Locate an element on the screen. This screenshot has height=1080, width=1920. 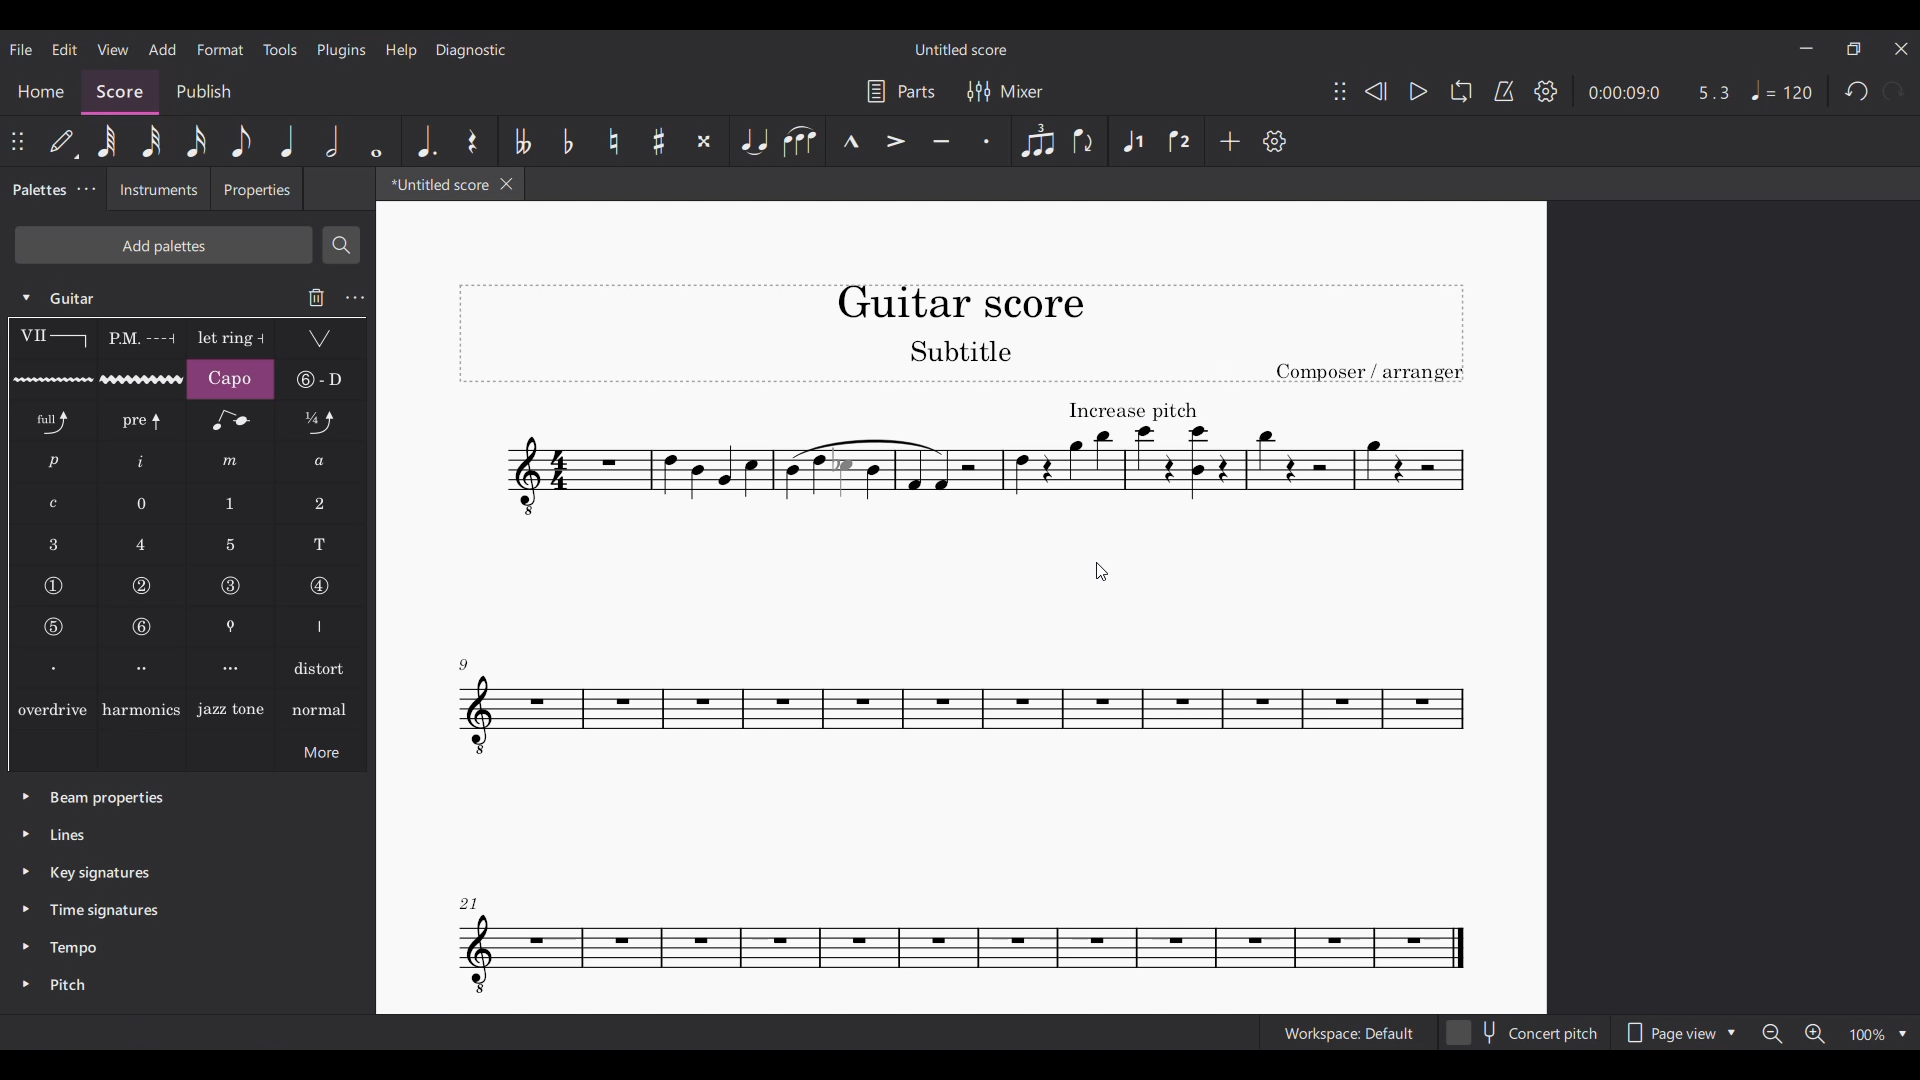
Staccato is located at coordinates (987, 141).